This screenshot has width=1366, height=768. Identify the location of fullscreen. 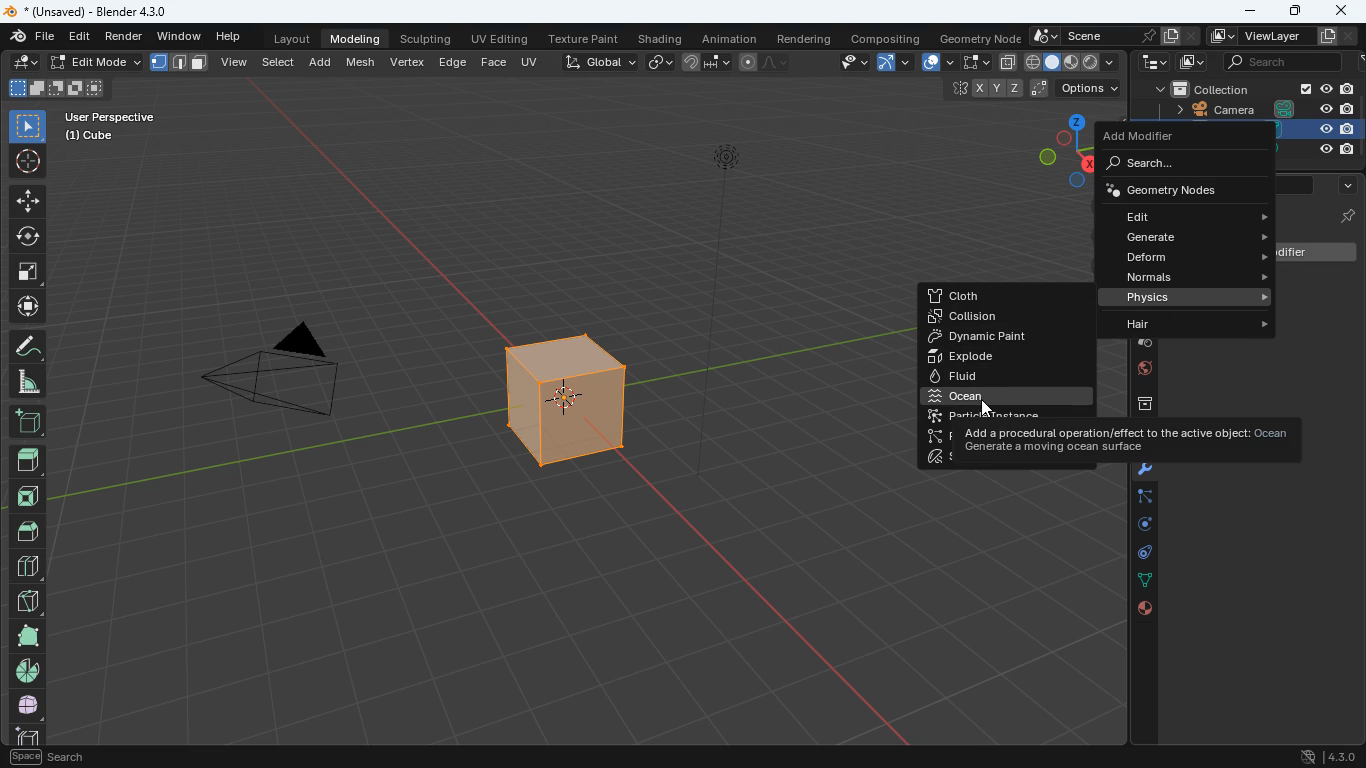
(29, 269).